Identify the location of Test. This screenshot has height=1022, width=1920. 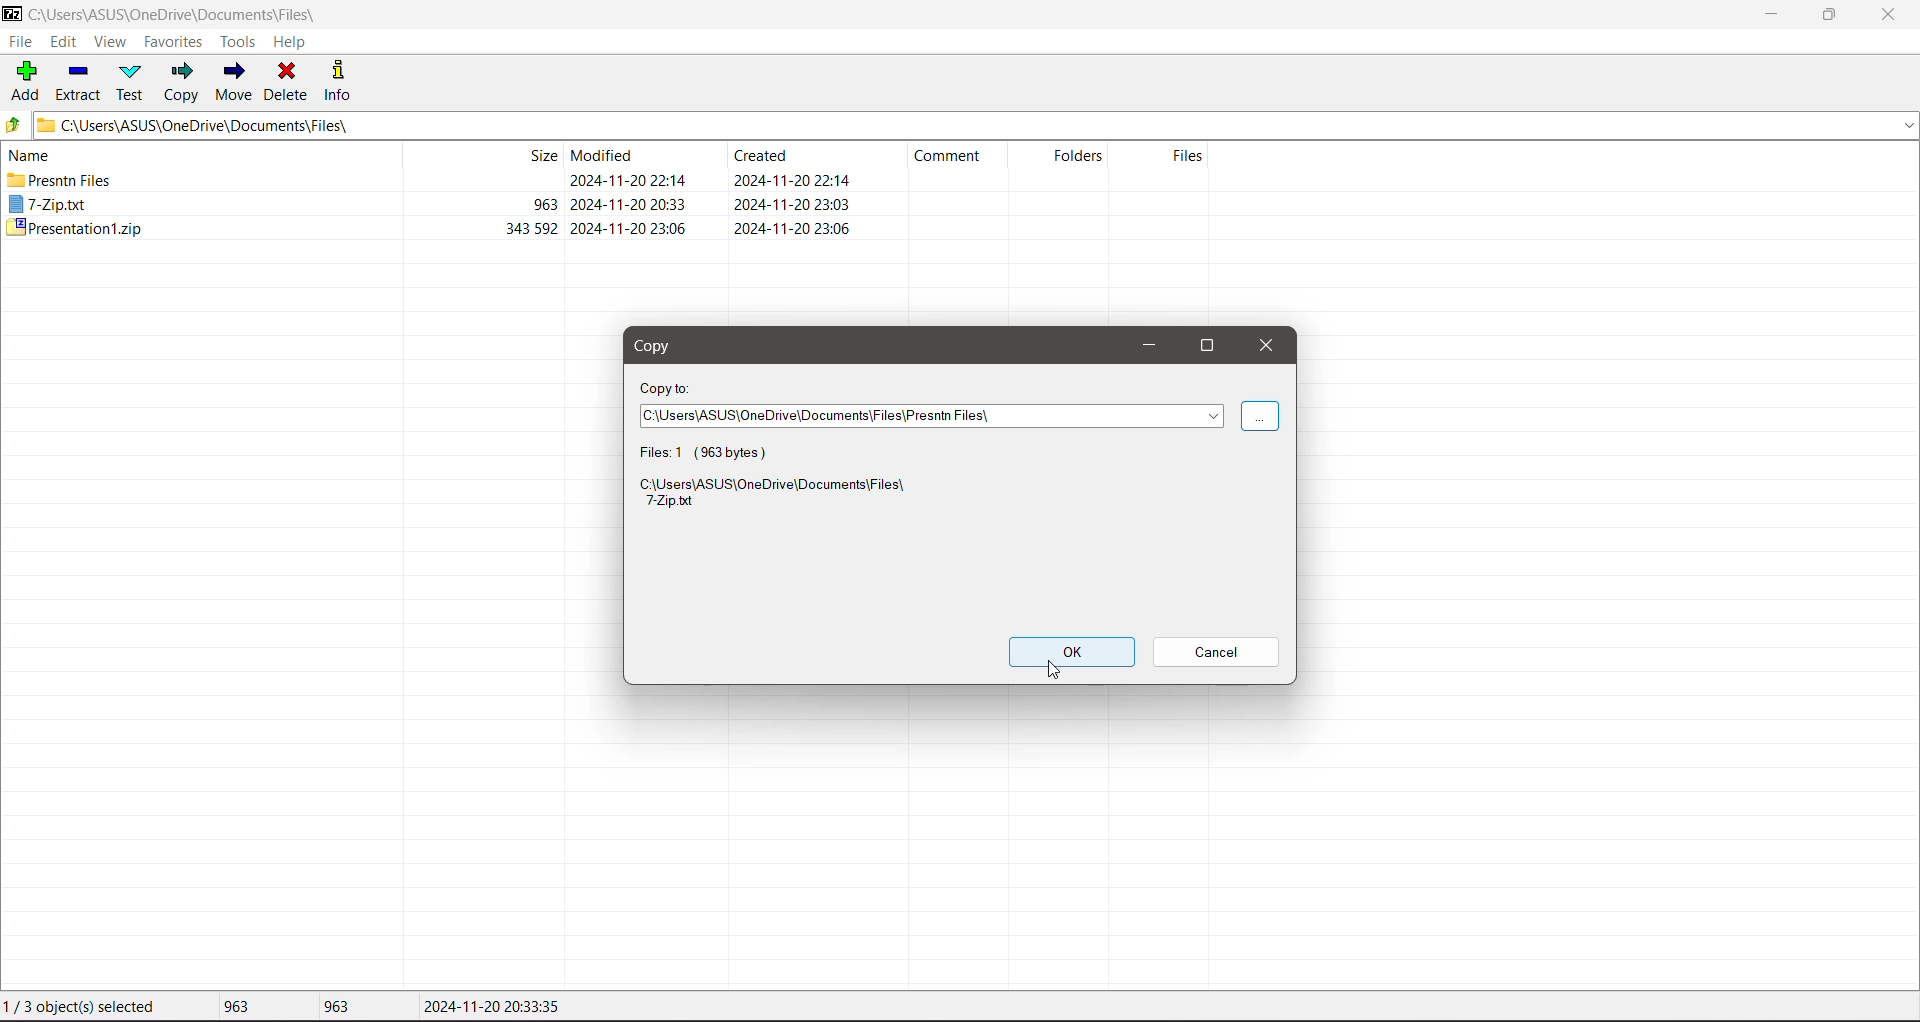
(132, 82).